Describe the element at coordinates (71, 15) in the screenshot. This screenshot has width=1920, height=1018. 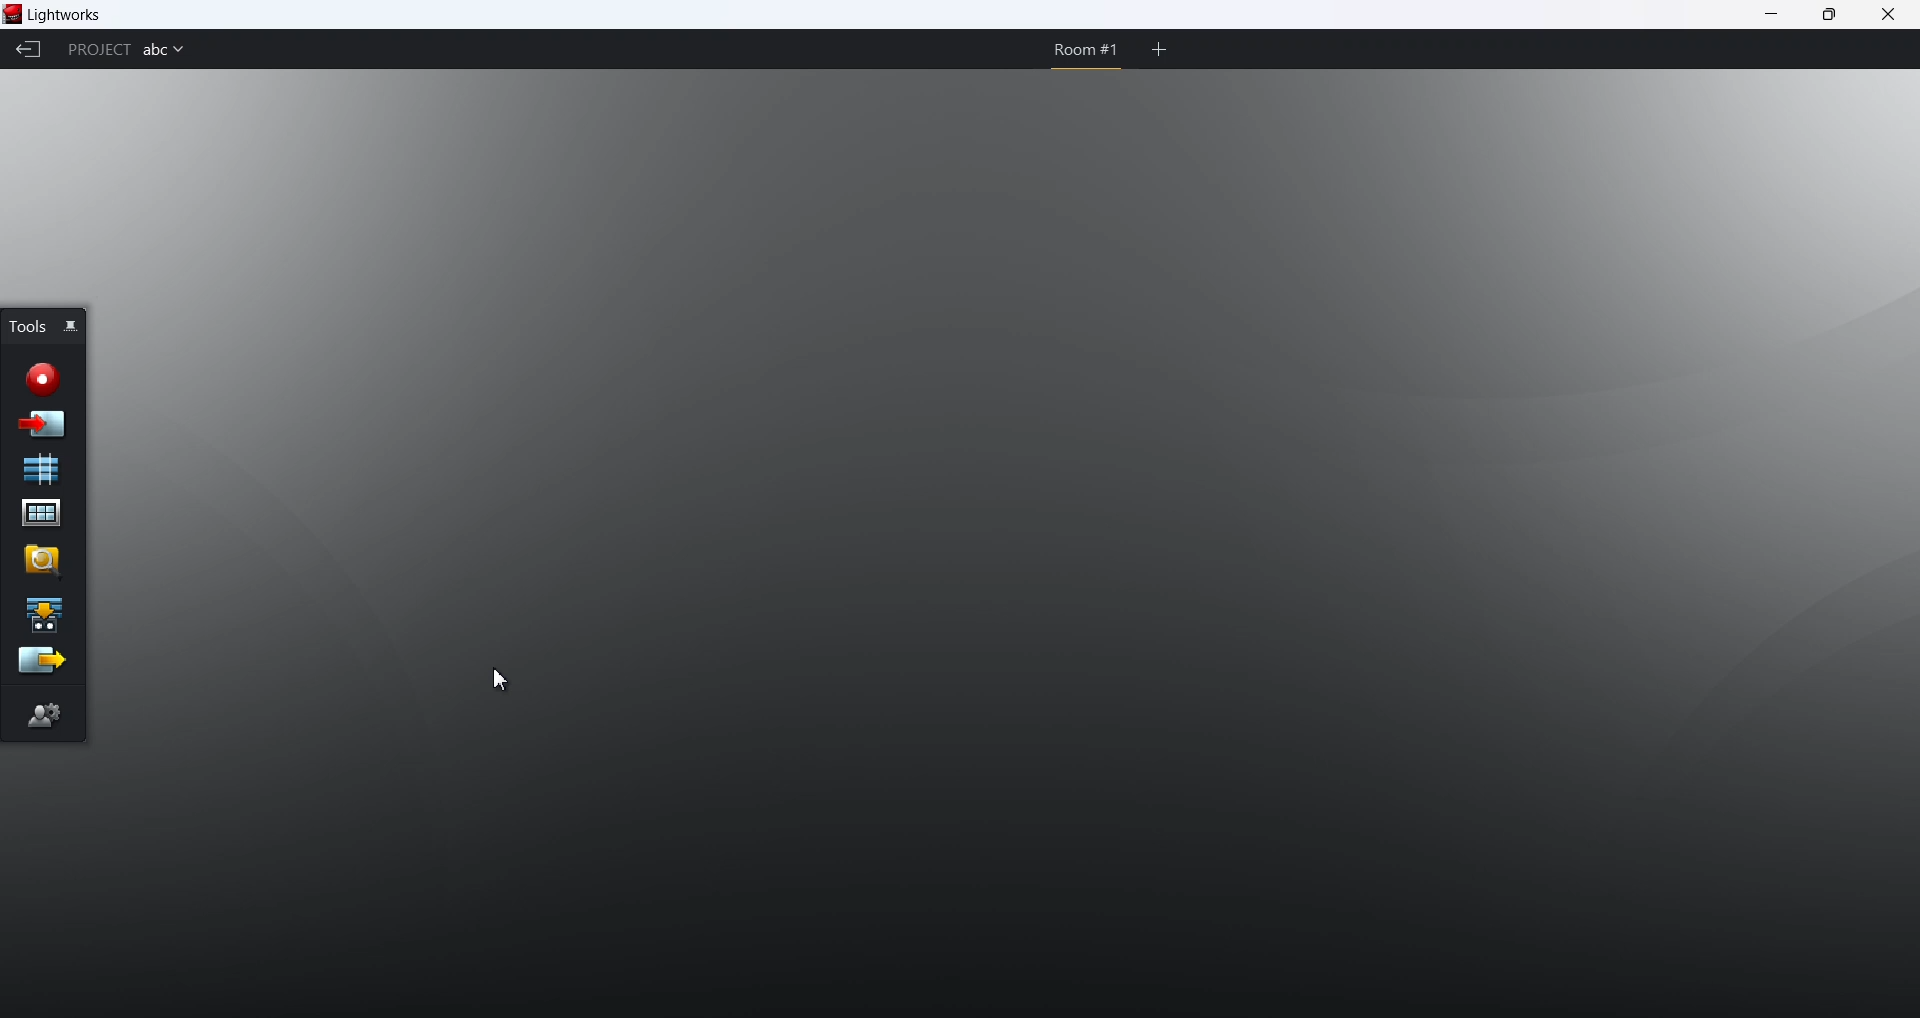
I see `lightworks` at that location.